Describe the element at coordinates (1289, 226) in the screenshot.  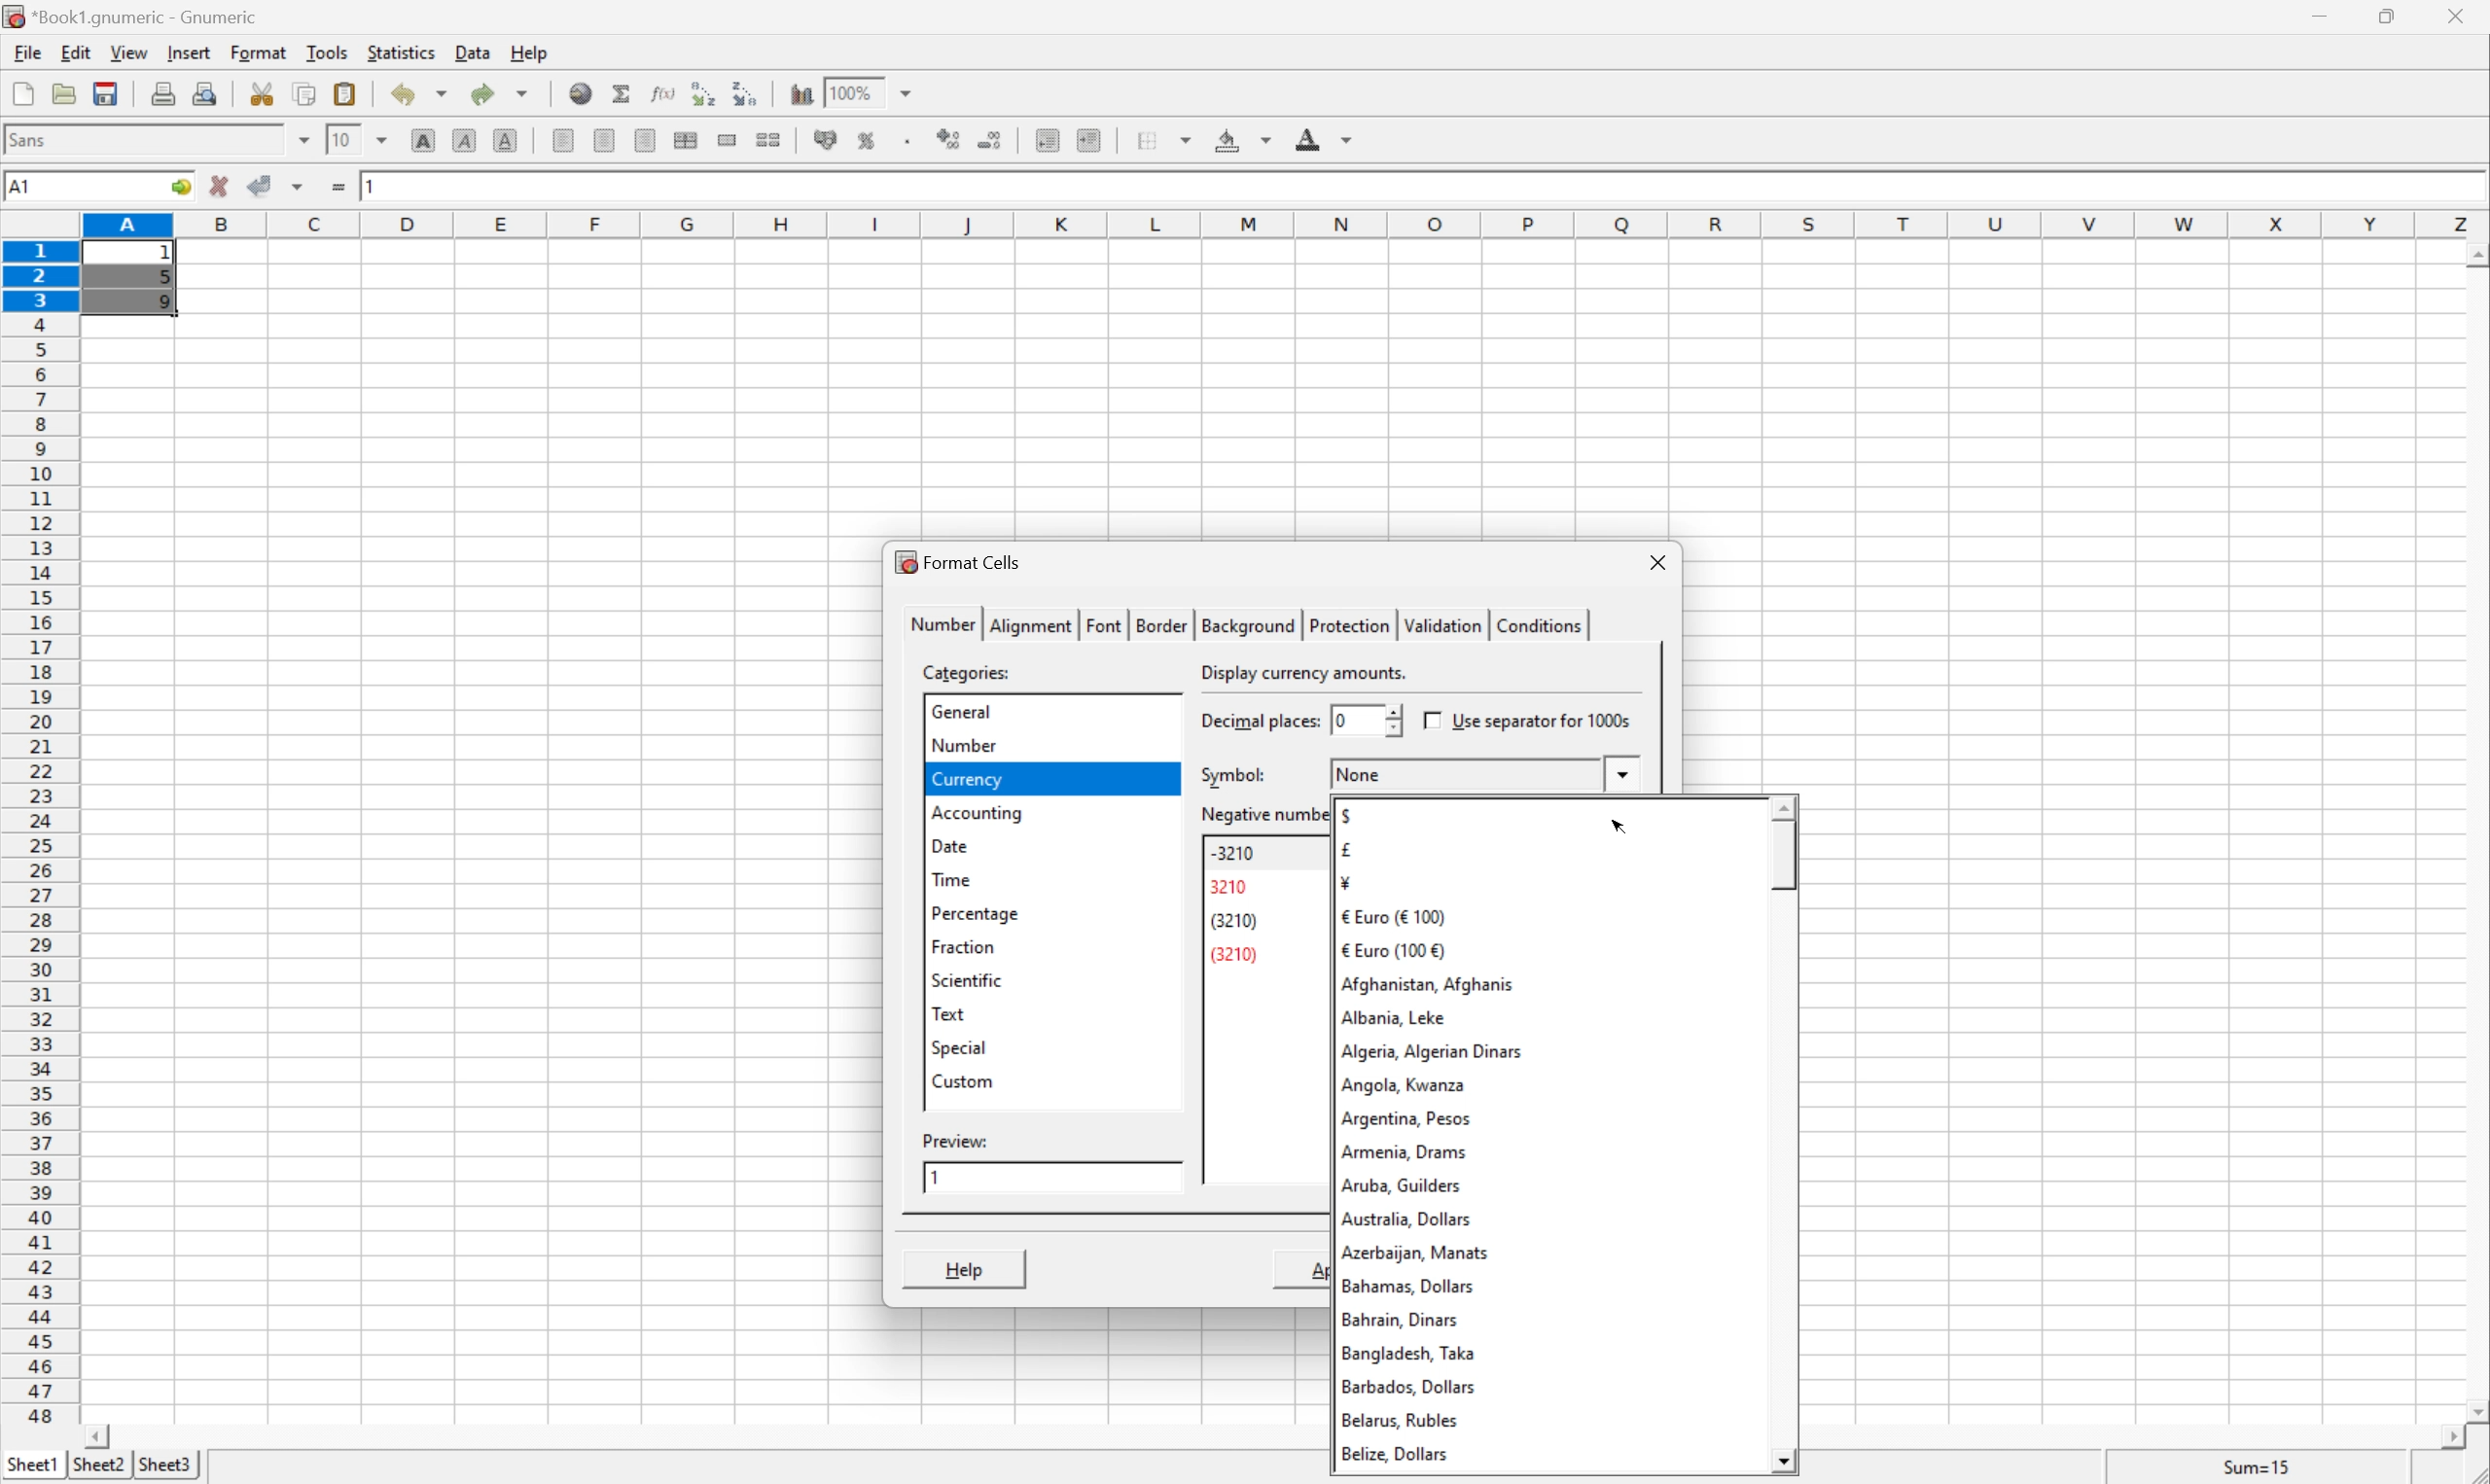
I see `column names` at that location.